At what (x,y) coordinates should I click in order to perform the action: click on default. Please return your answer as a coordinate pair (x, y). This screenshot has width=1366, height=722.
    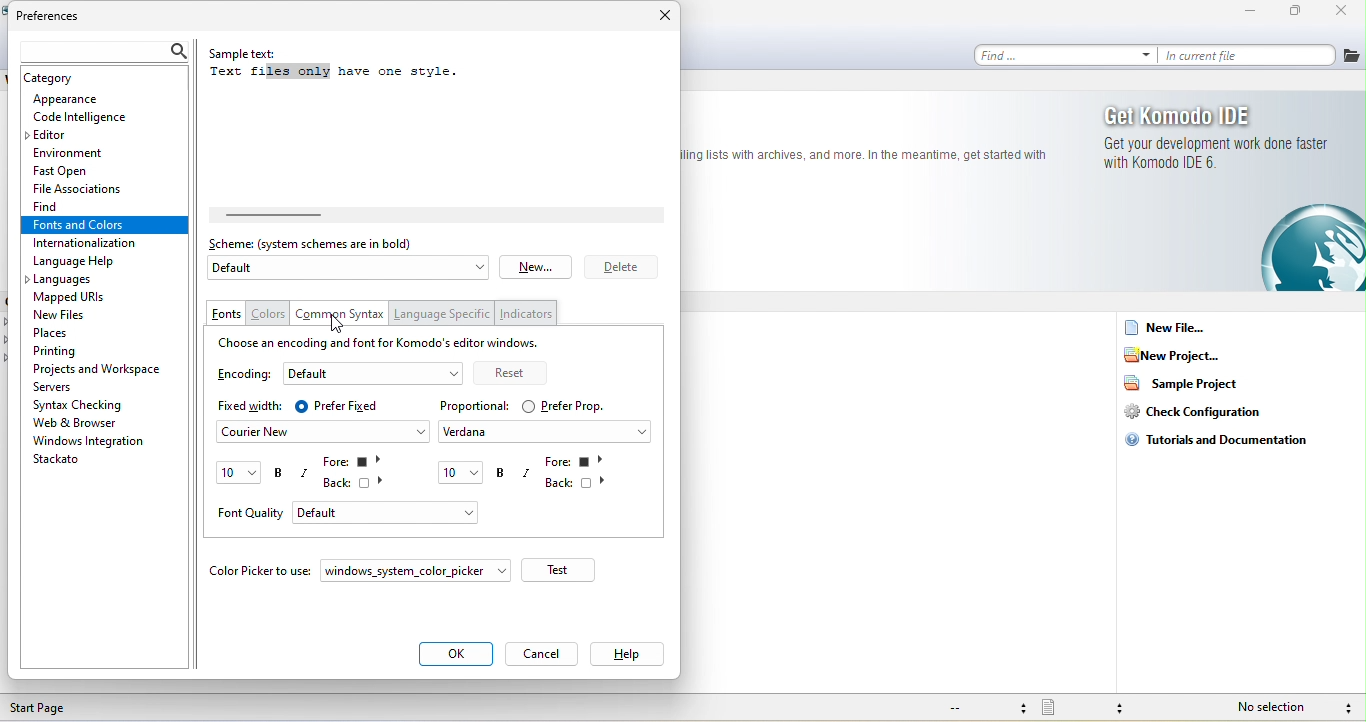
    Looking at the image, I should click on (374, 373).